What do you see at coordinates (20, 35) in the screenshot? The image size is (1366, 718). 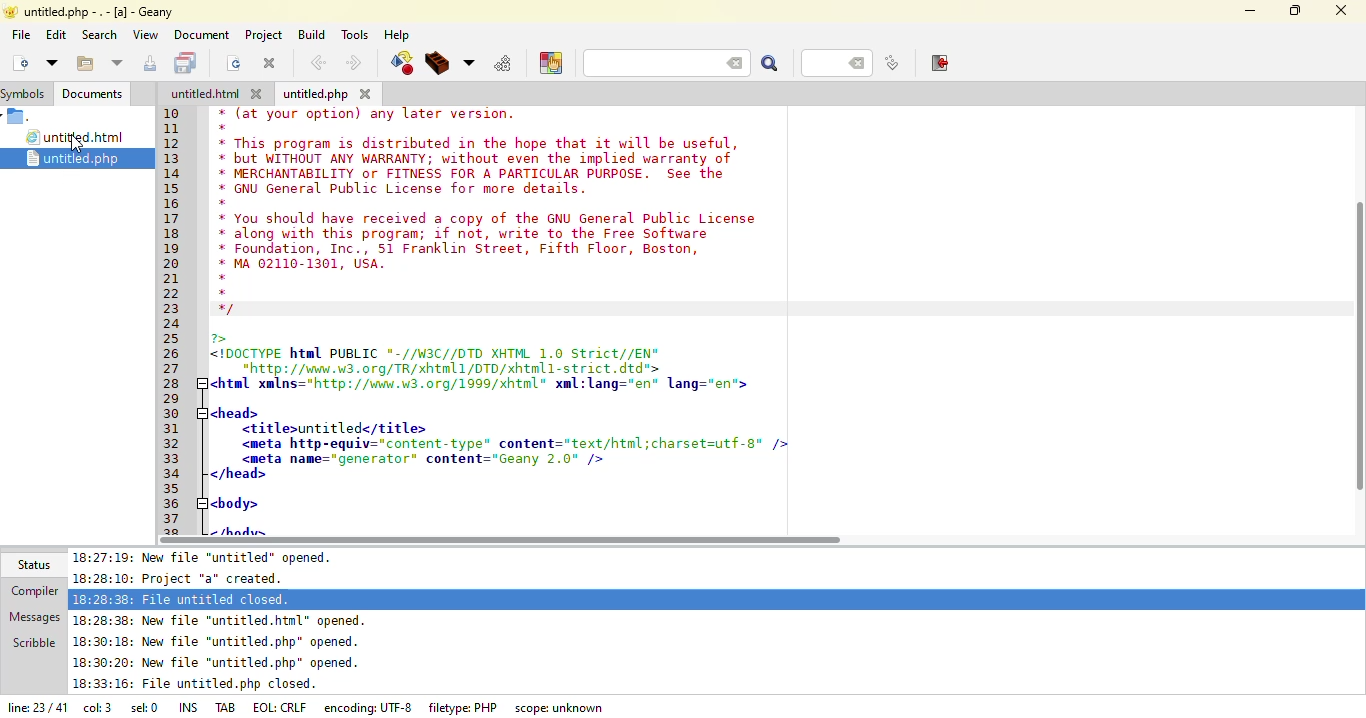 I see `file` at bounding box center [20, 35].